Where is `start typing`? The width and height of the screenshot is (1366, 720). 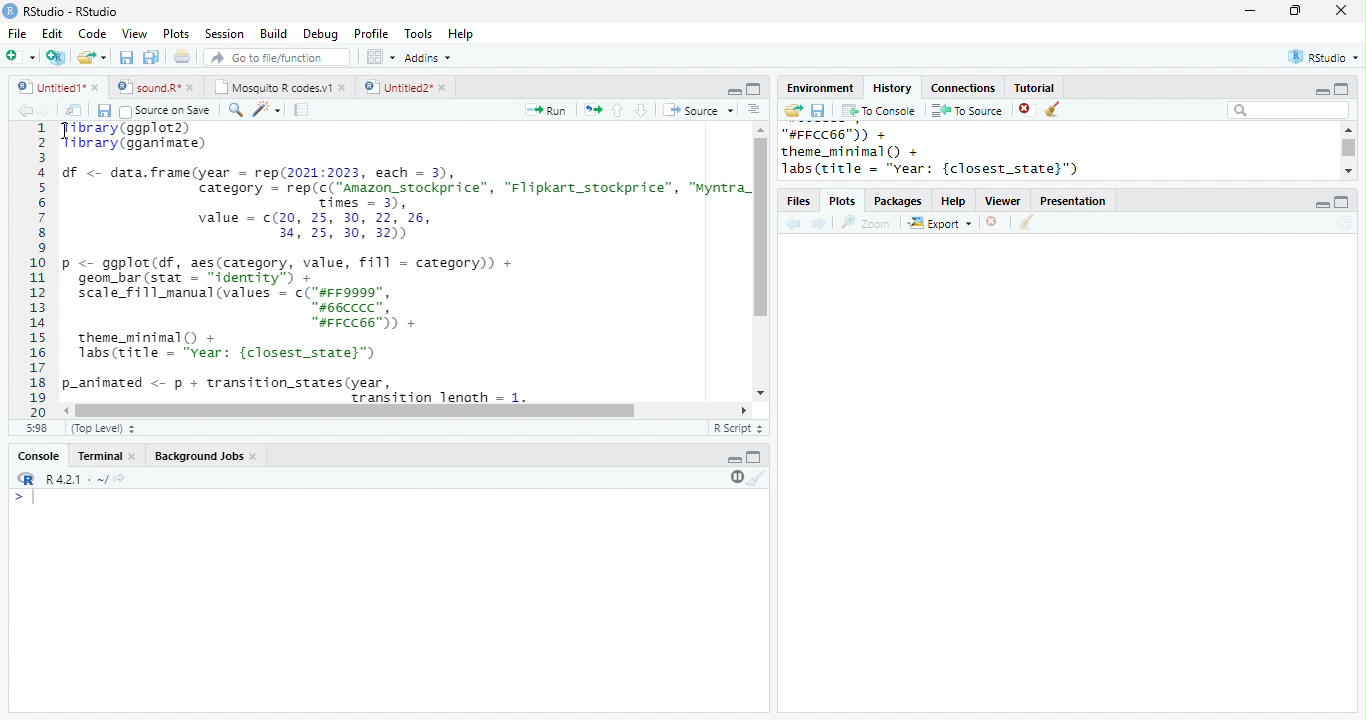 start typing is located at coordinates (26, 497).